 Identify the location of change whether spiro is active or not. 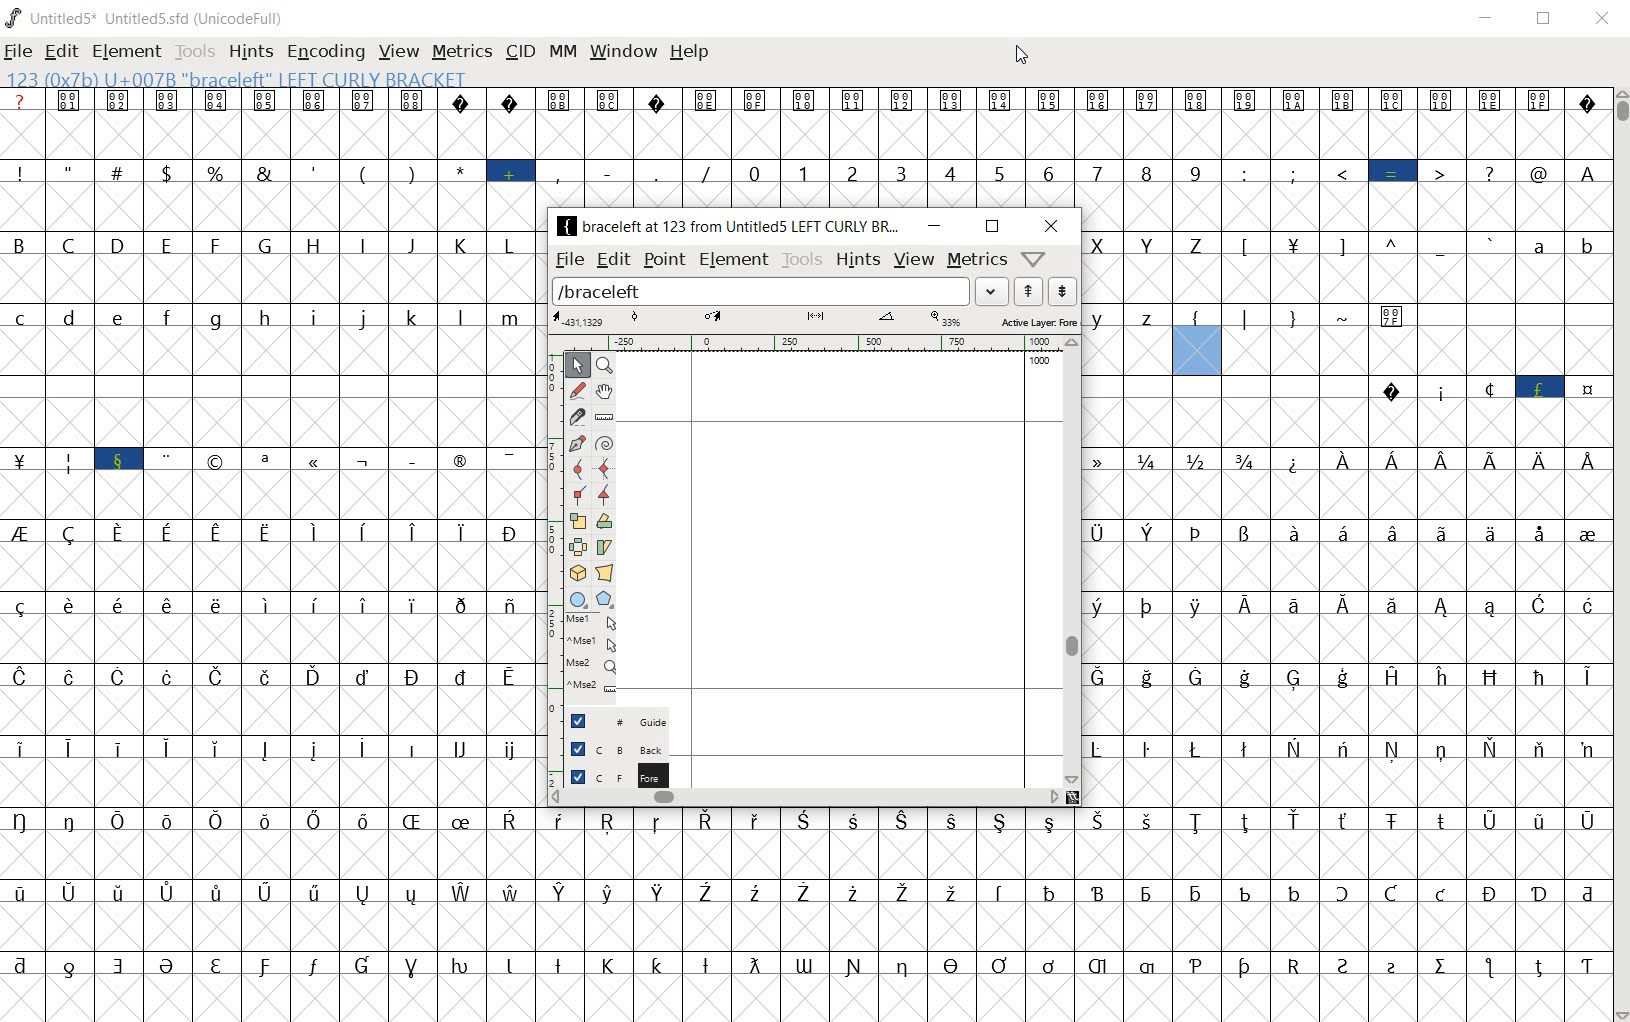
(605, 442).